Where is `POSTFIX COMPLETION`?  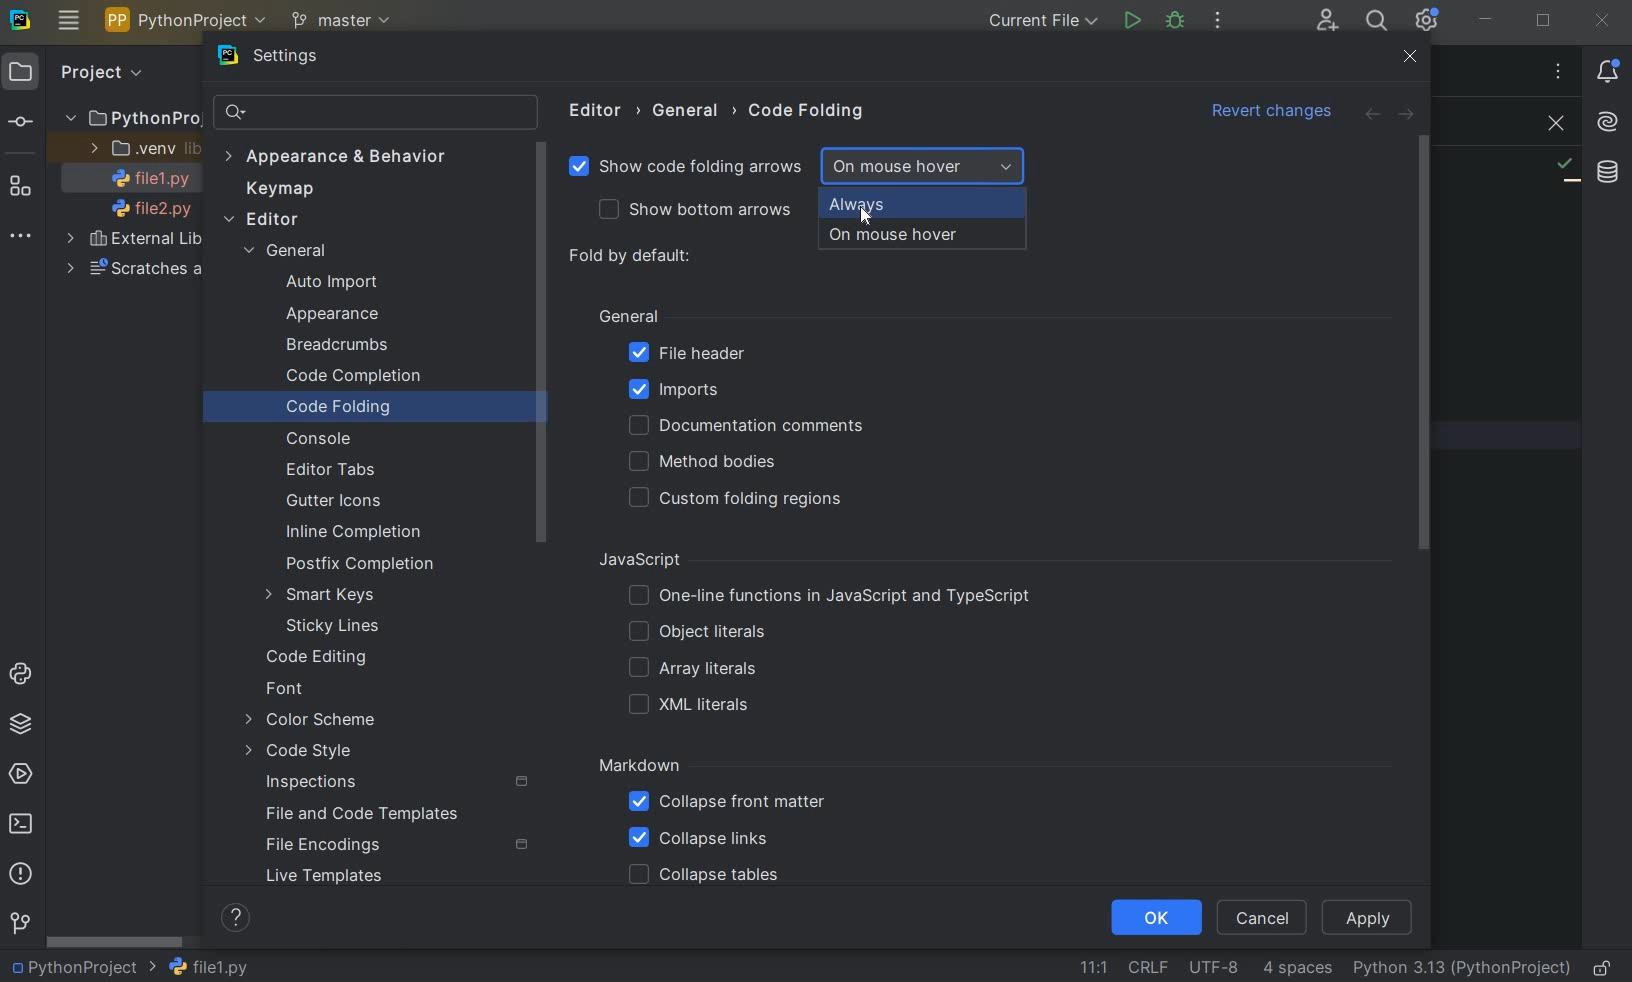 POSTFIX COMPLETION is located at coordinates (357, 566).